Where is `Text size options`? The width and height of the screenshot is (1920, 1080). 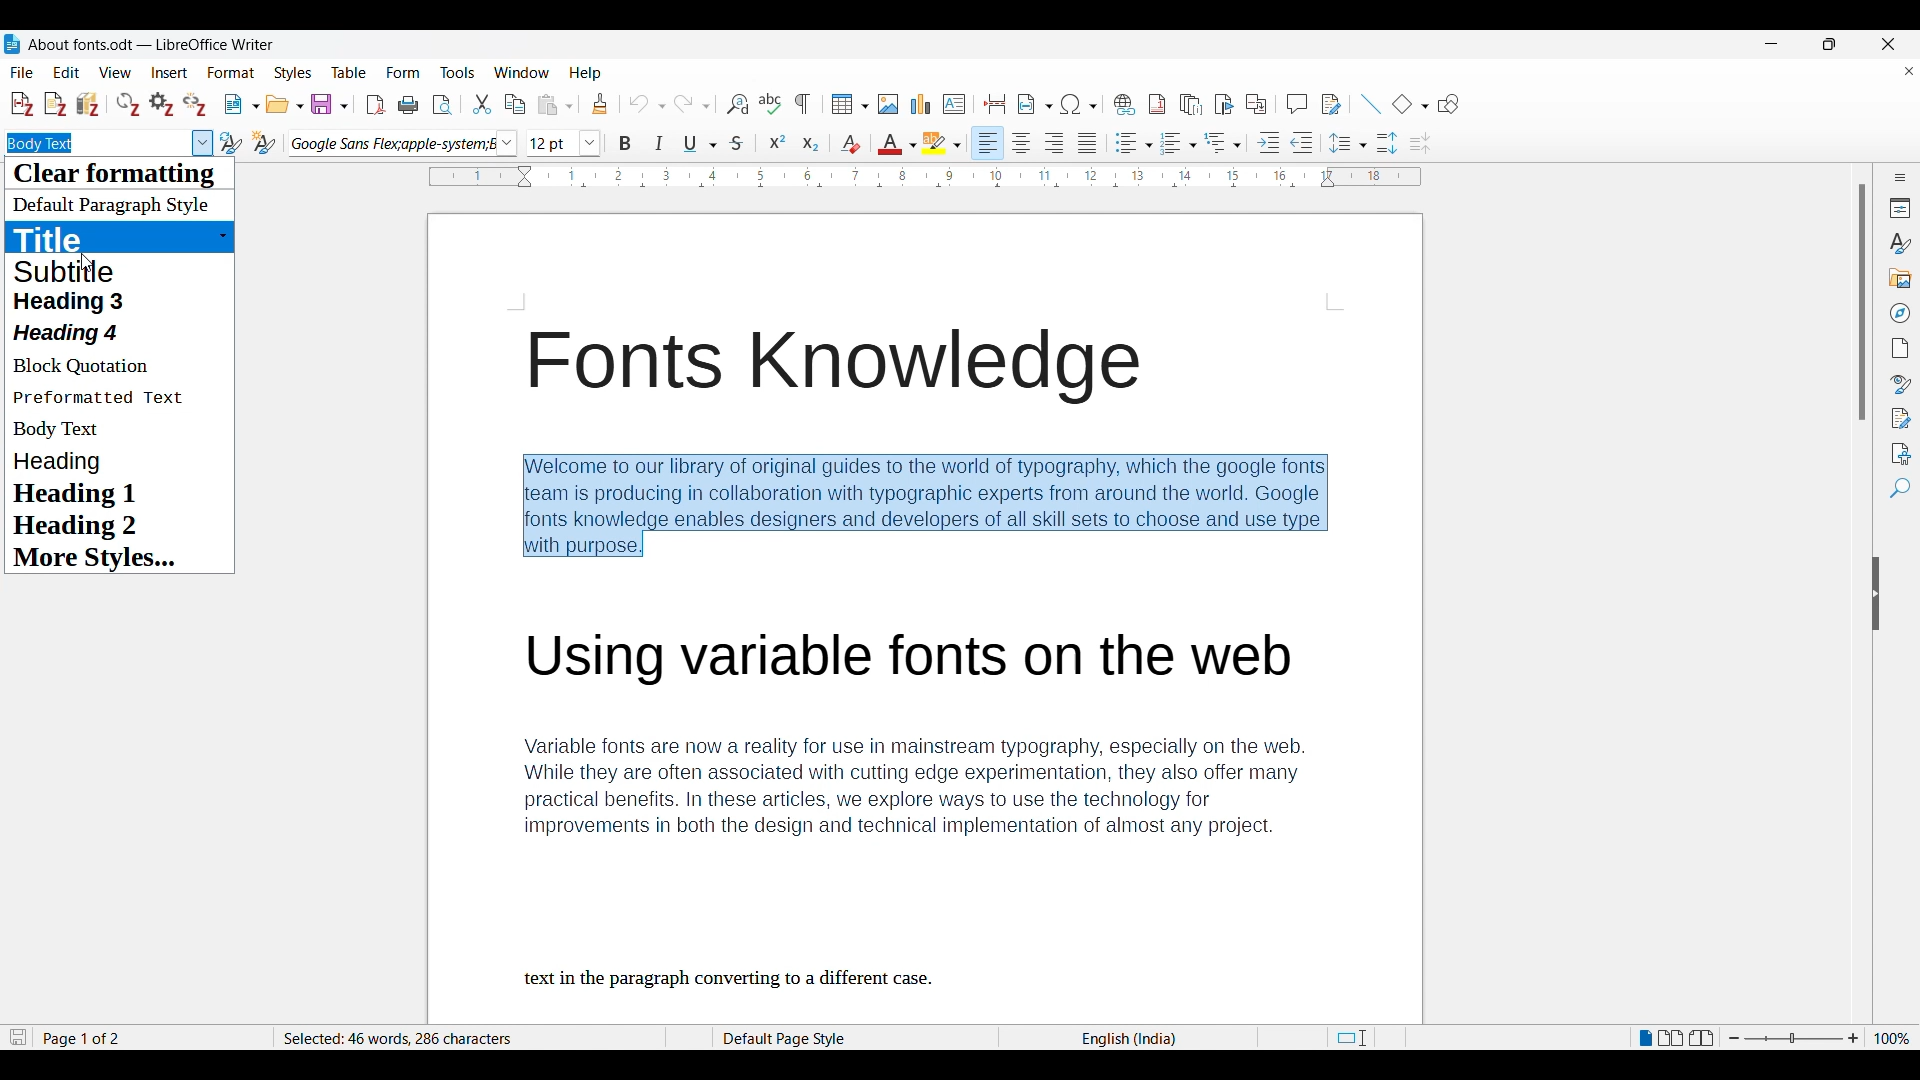
Text size options is located at coordinates (563, 143).